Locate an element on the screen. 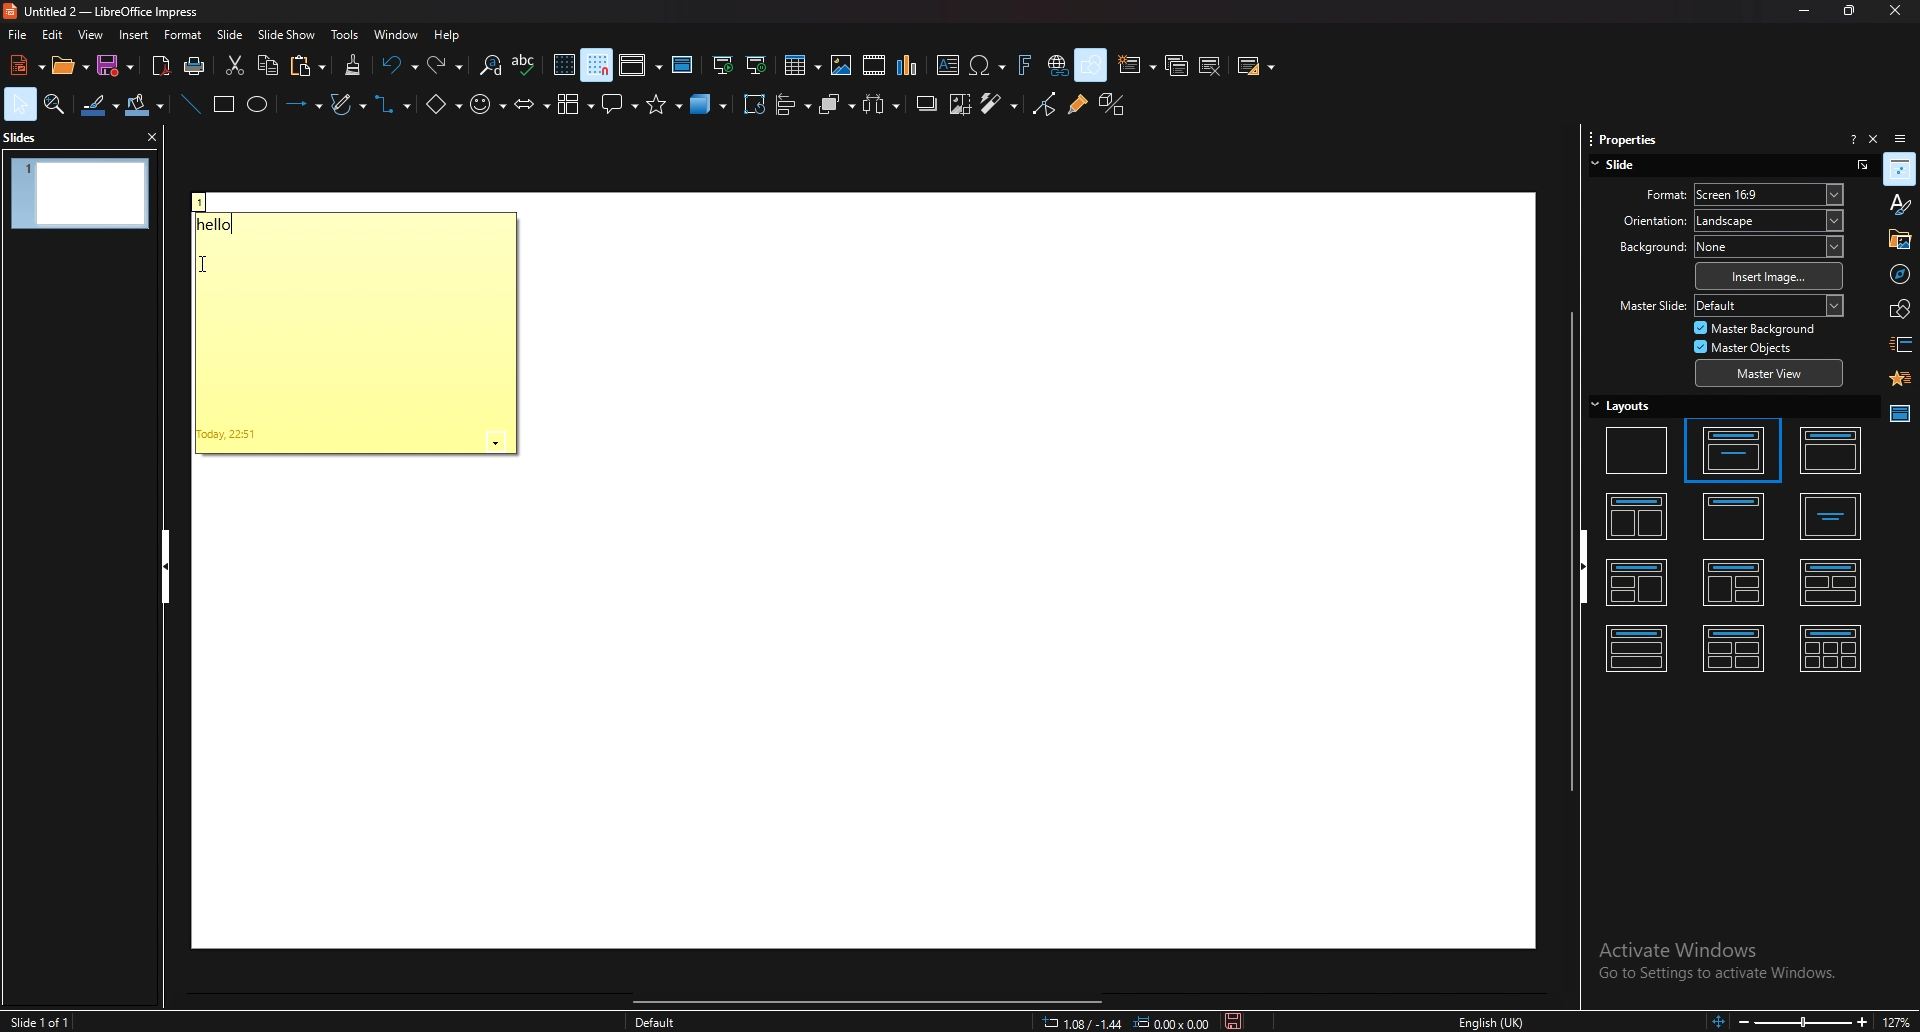 The width and height of the screenshot is (1920, 1032). cut is located at coordinates (233, 67).